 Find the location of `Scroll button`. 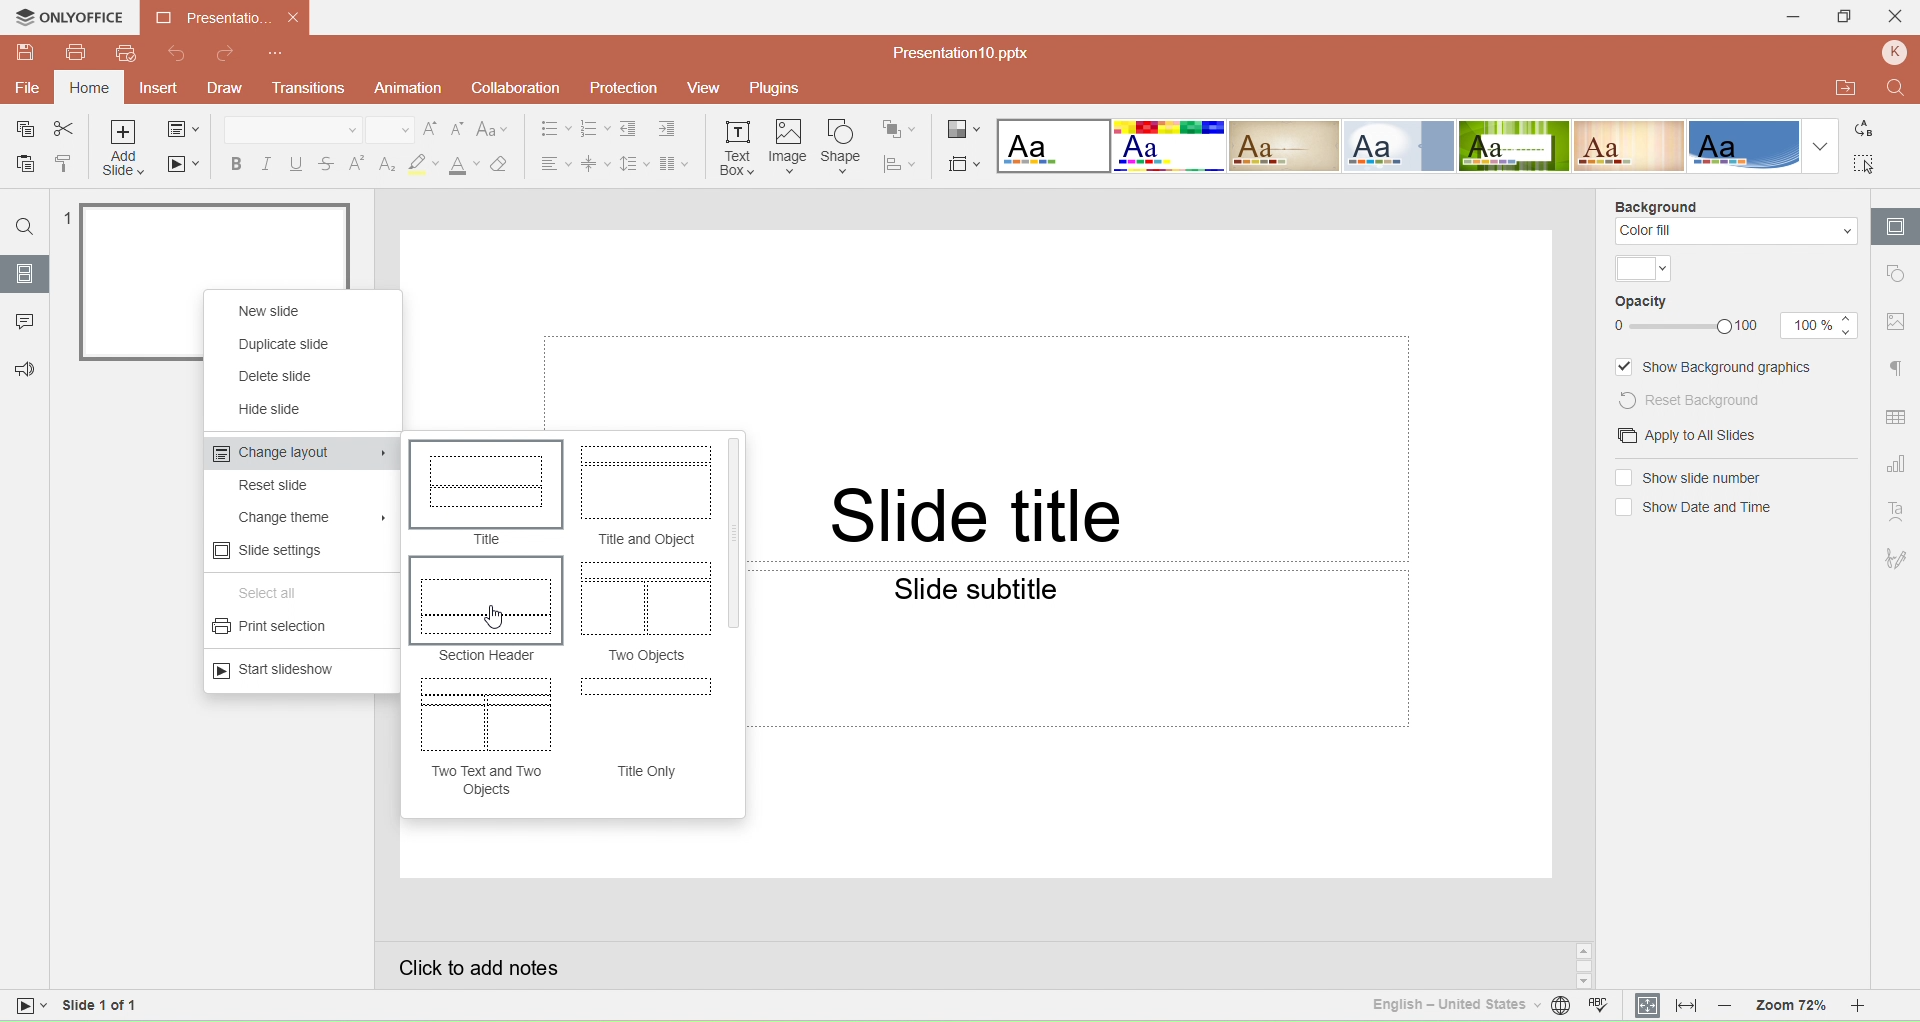

Scroll button is located at coordinates (1584, 965).